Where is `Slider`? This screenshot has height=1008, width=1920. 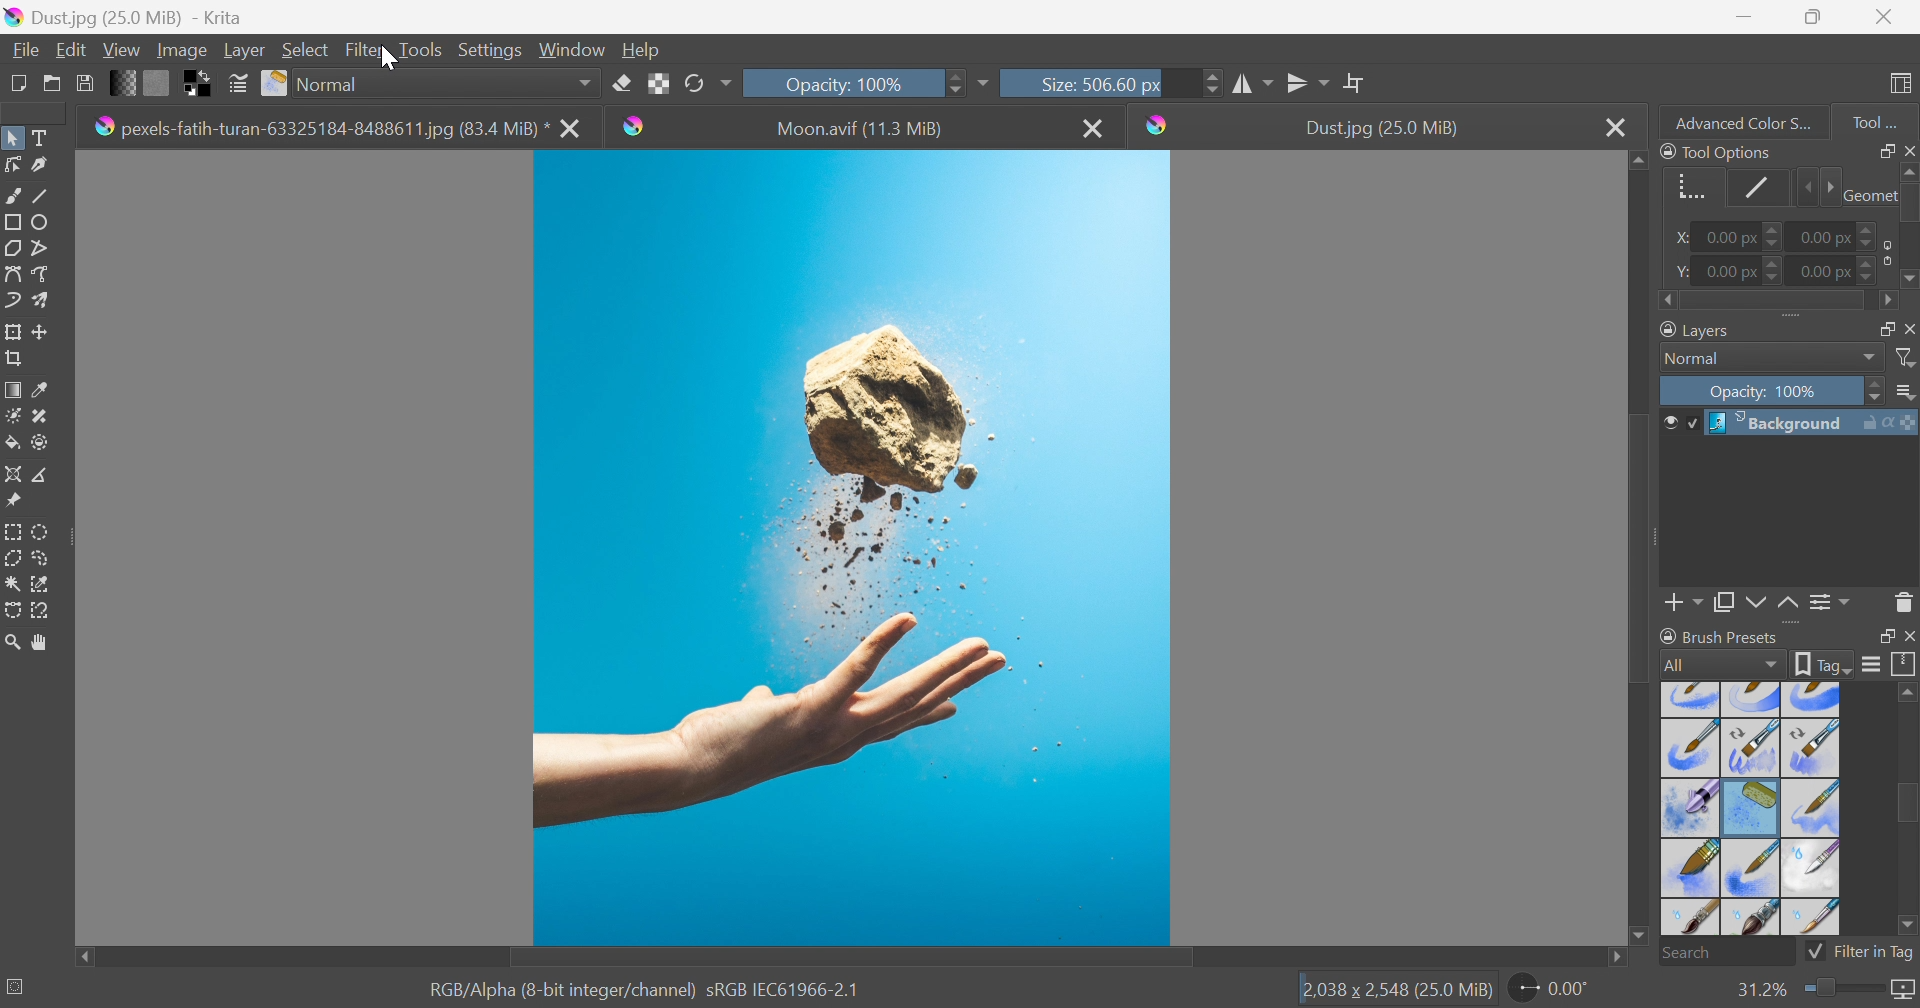 Slider is located at coordinates (1869, 274).